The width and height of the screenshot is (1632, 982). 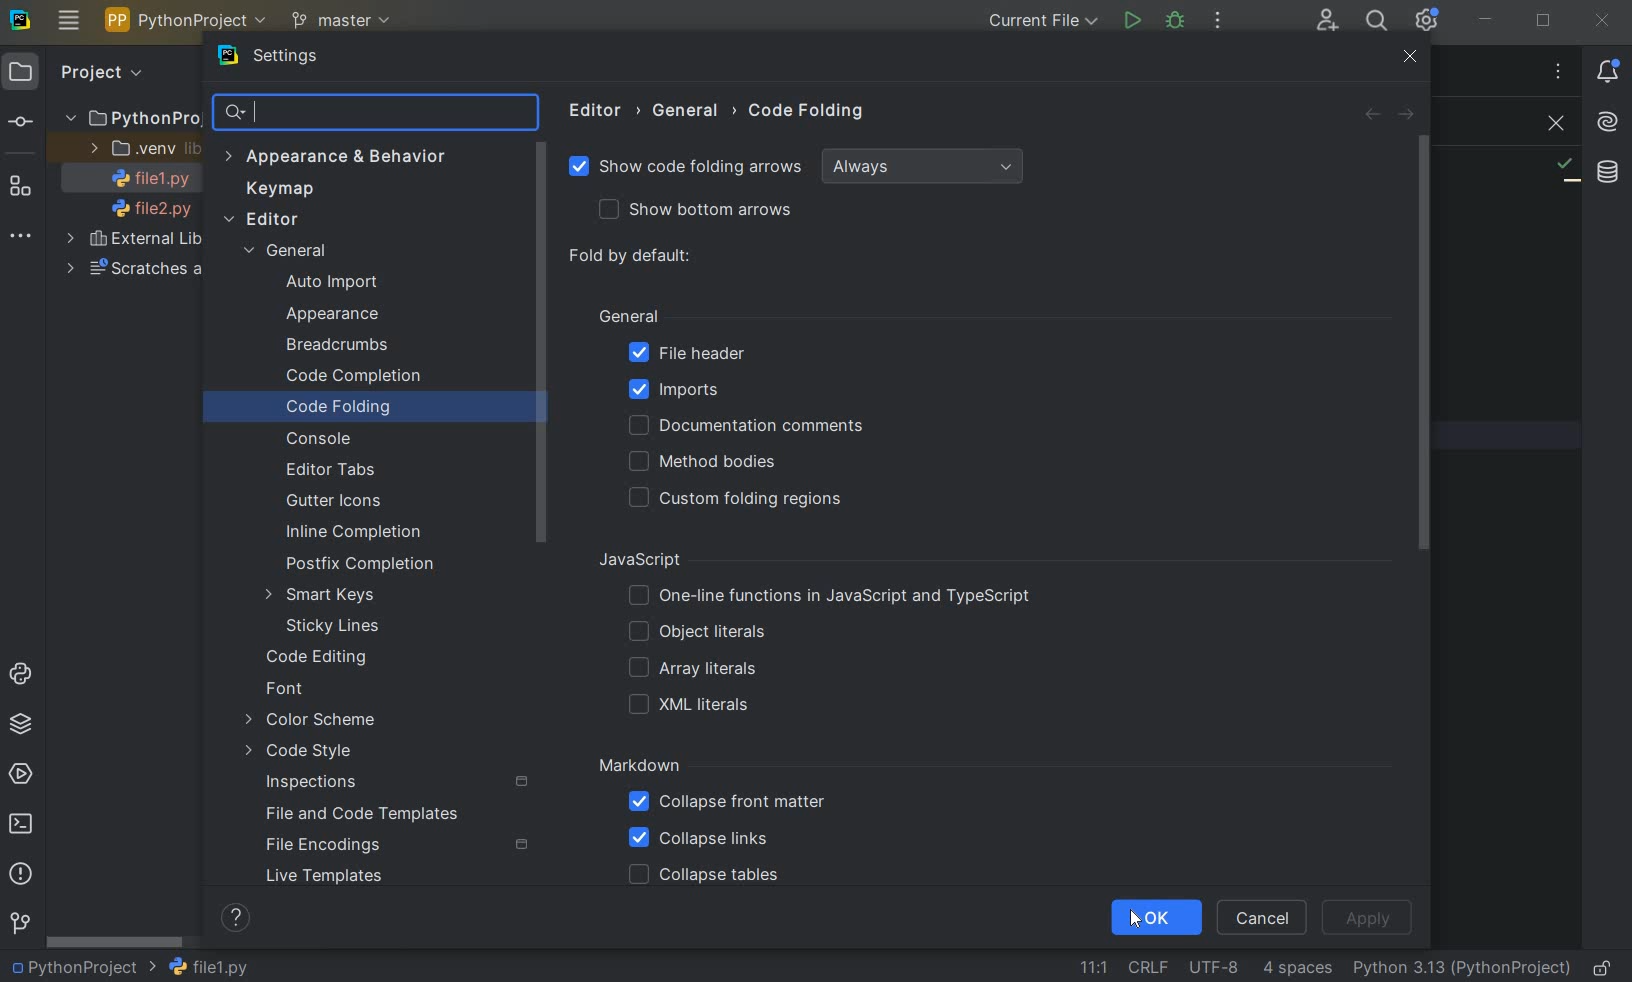 I want to click on OK, so click(x=1158, y=919).